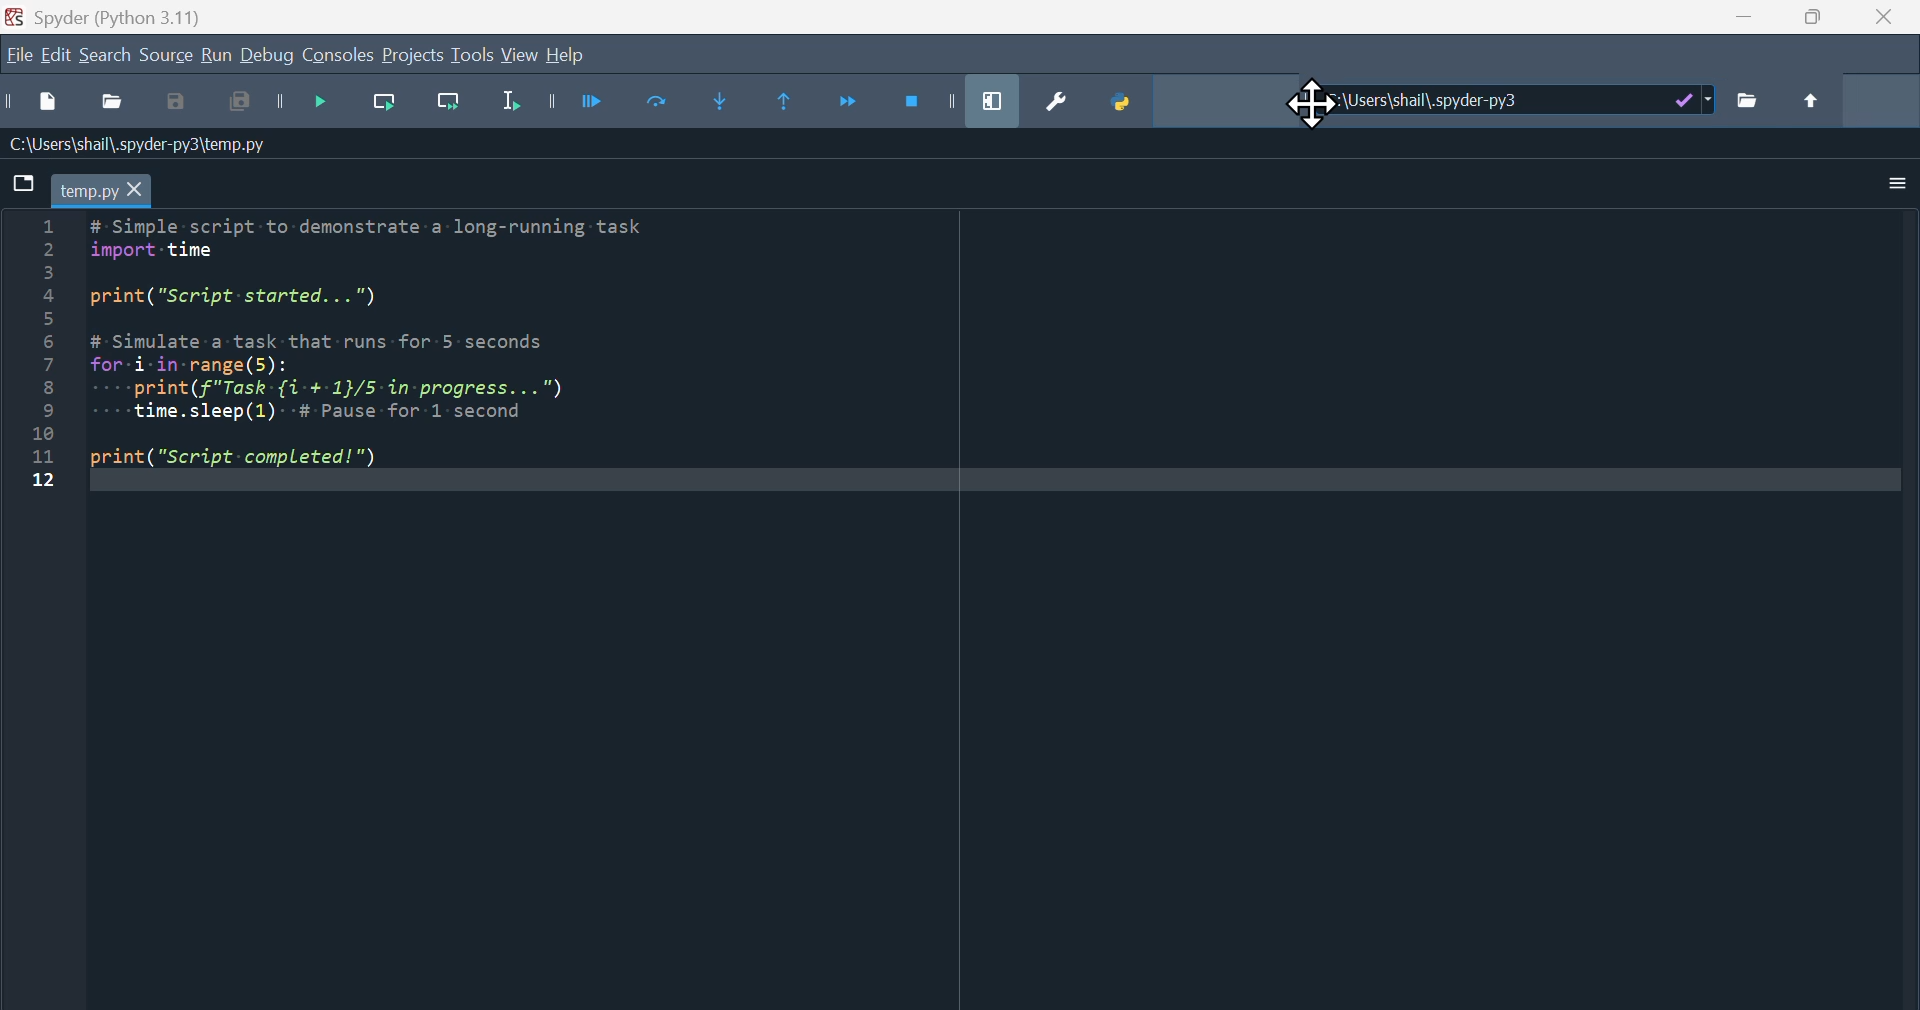  I want to click on Run current line, so click(392, 107).